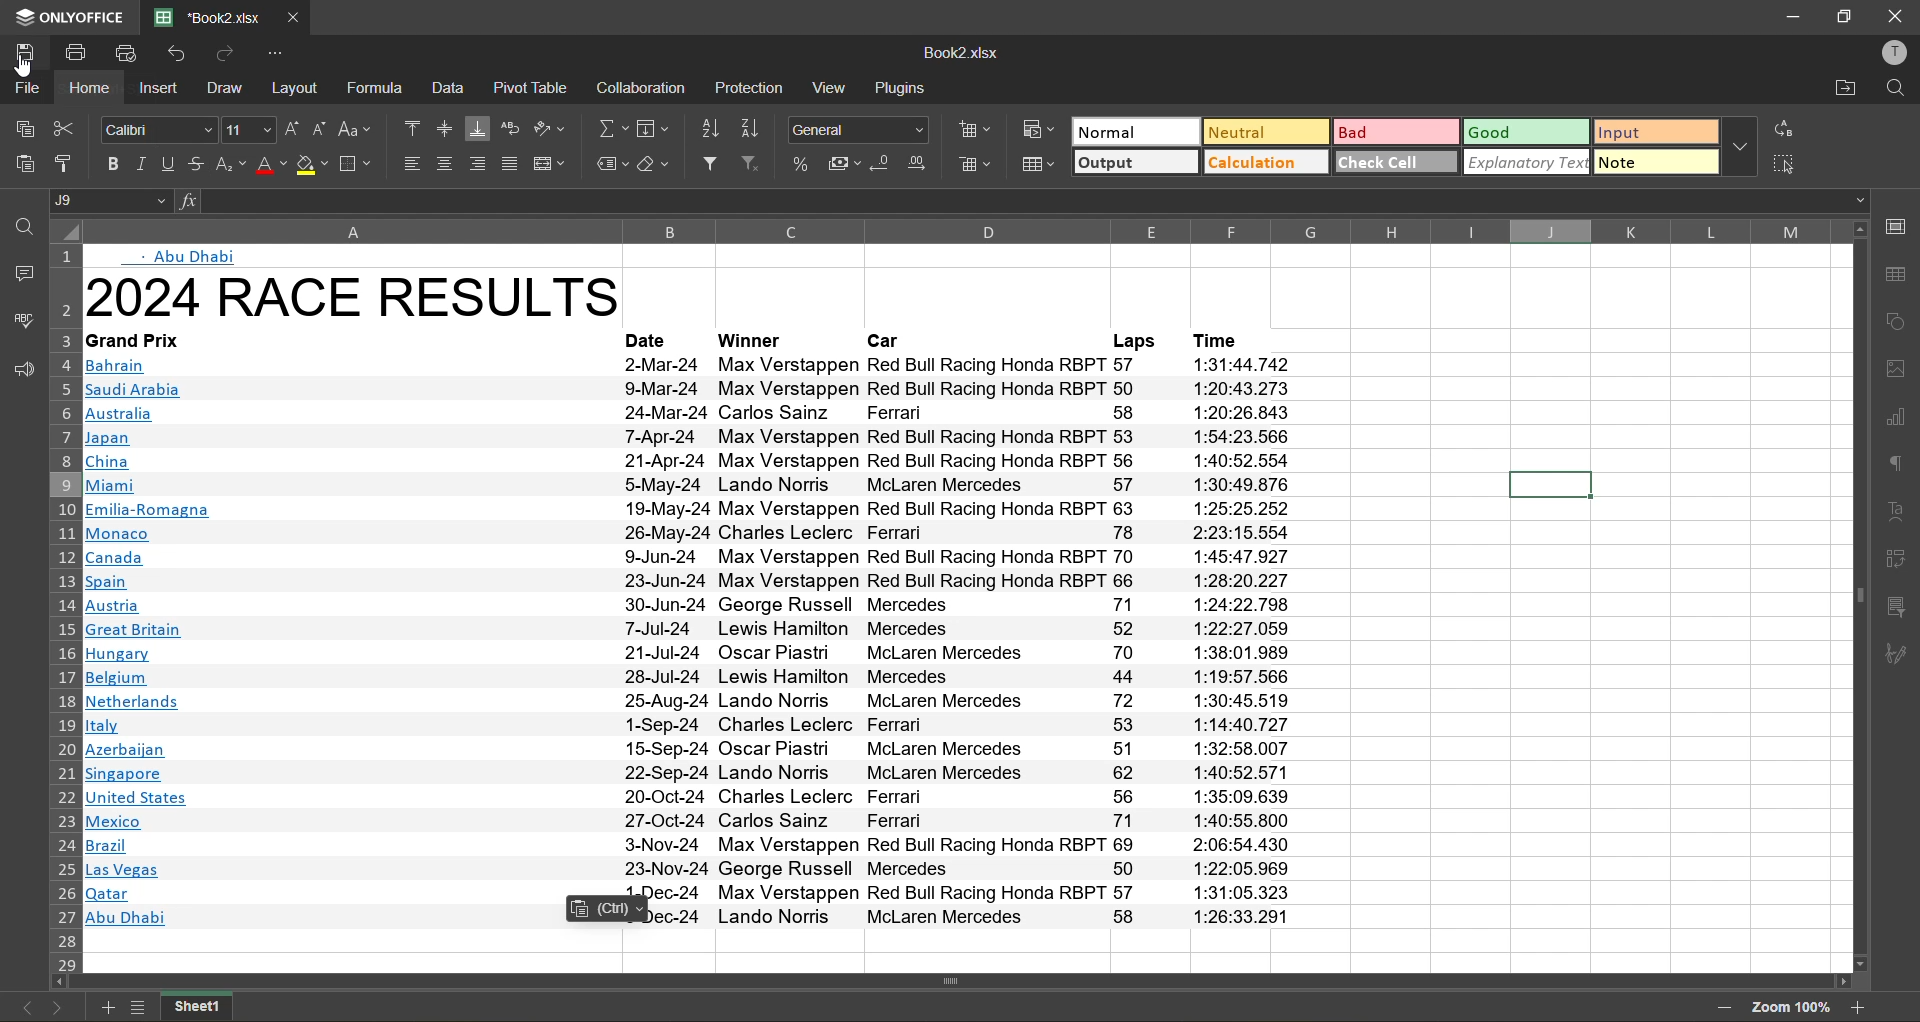  Describe the element at coordinates (862, 128) in the screenshot. I see `number format` at that location.